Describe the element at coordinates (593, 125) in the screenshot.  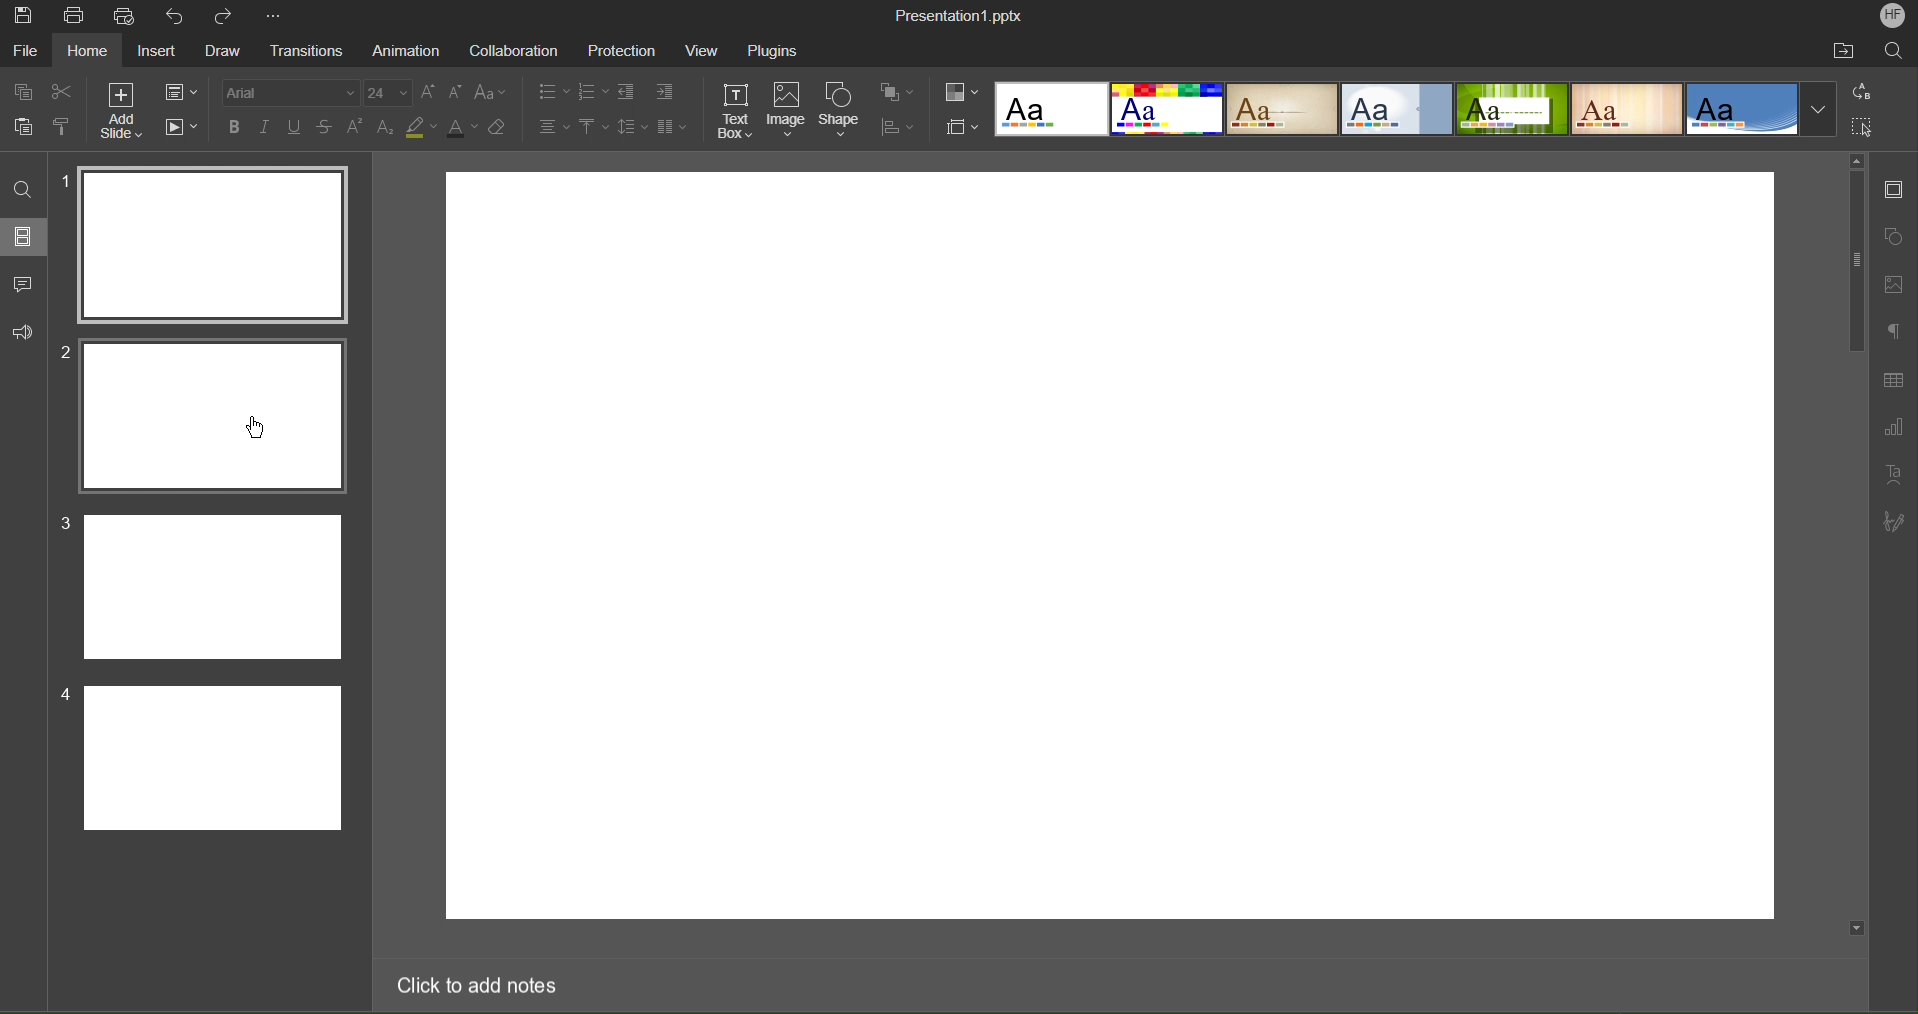
I see `Vertical Align` at that location.